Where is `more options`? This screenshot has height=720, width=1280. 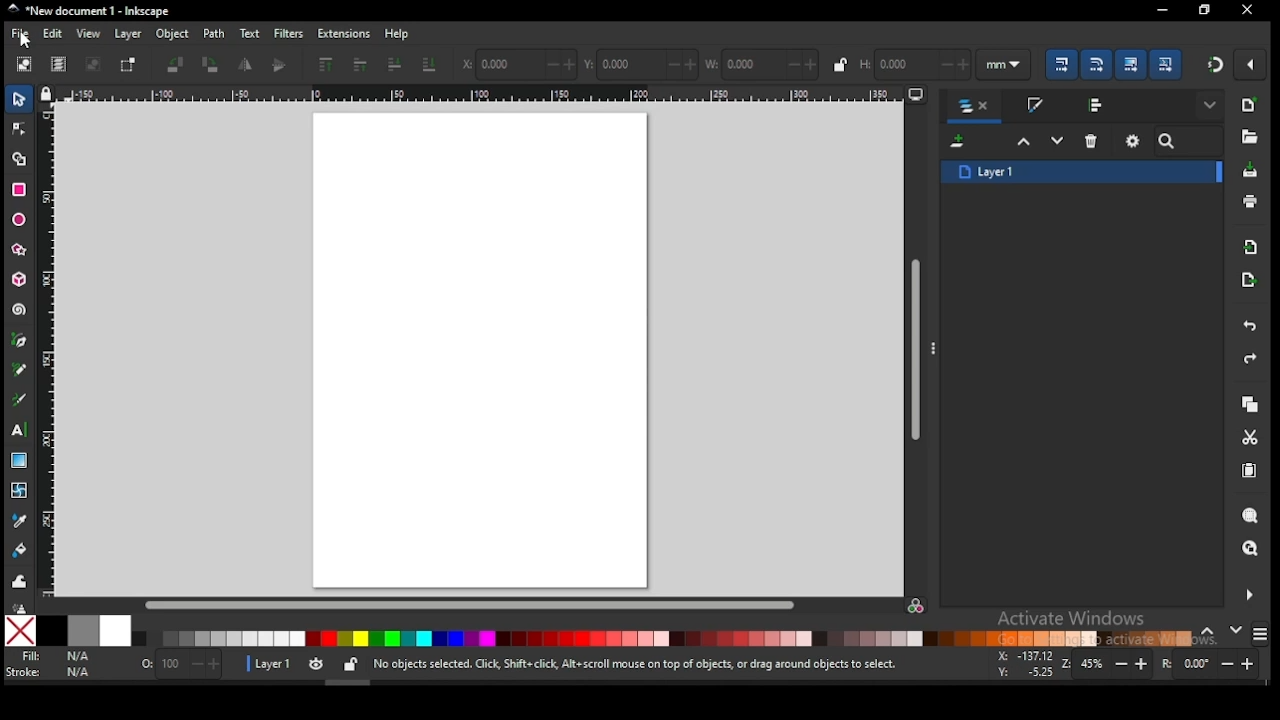
more options is located at coordinates (936, 347).